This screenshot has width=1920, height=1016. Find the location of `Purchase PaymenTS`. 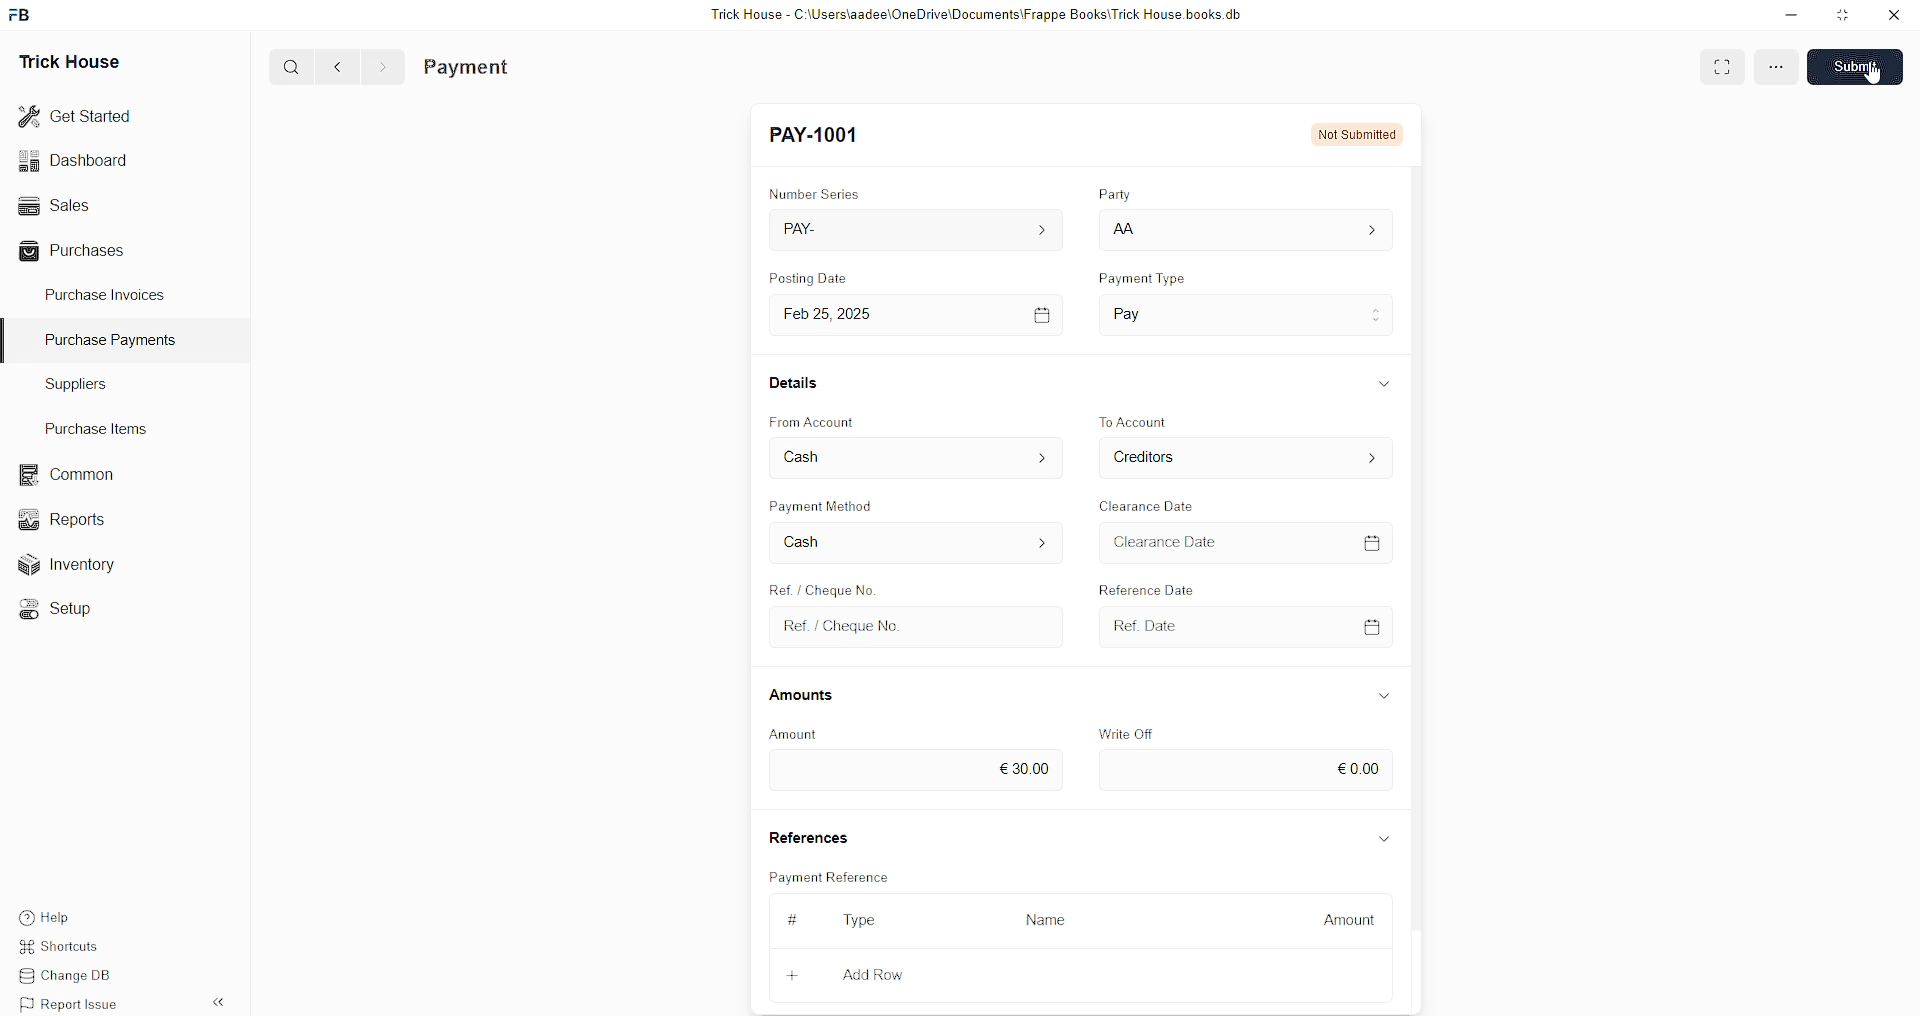

Purchase PaymenTS is located at coordinates (106, 340).